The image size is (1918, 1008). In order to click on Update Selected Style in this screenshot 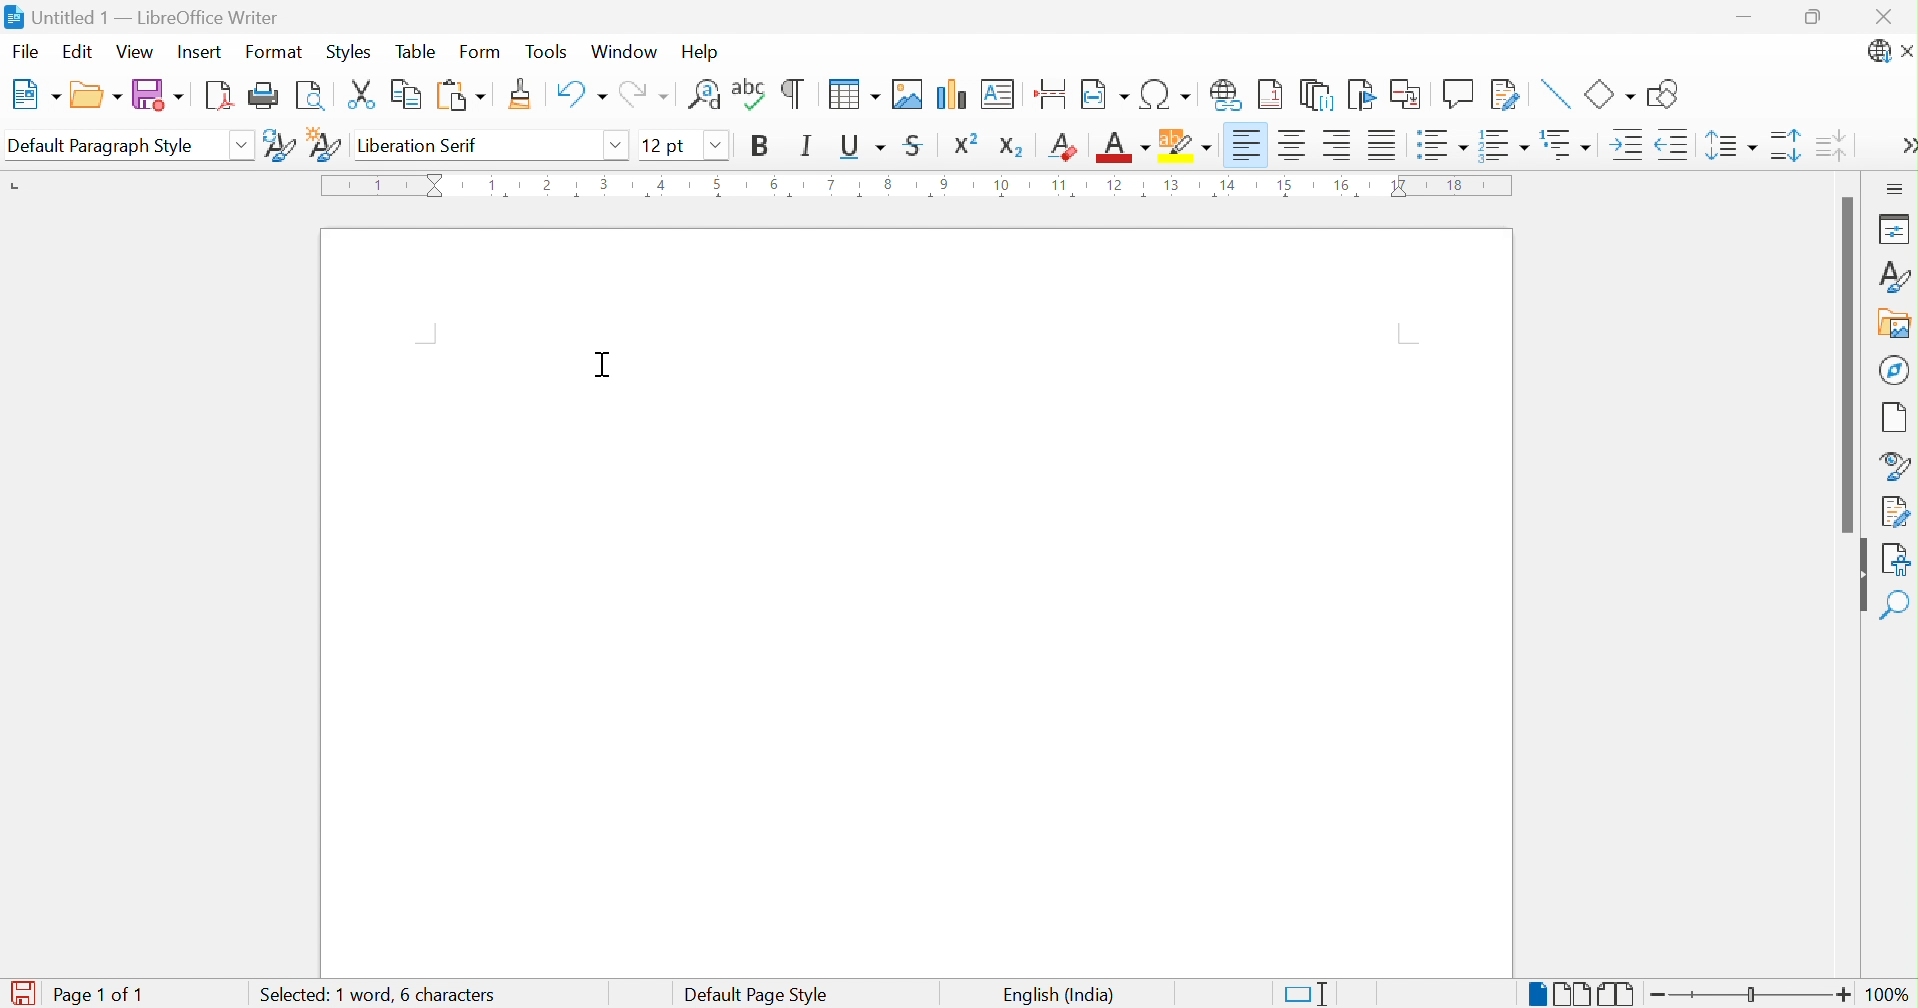, I will do `click(277, 144)`.